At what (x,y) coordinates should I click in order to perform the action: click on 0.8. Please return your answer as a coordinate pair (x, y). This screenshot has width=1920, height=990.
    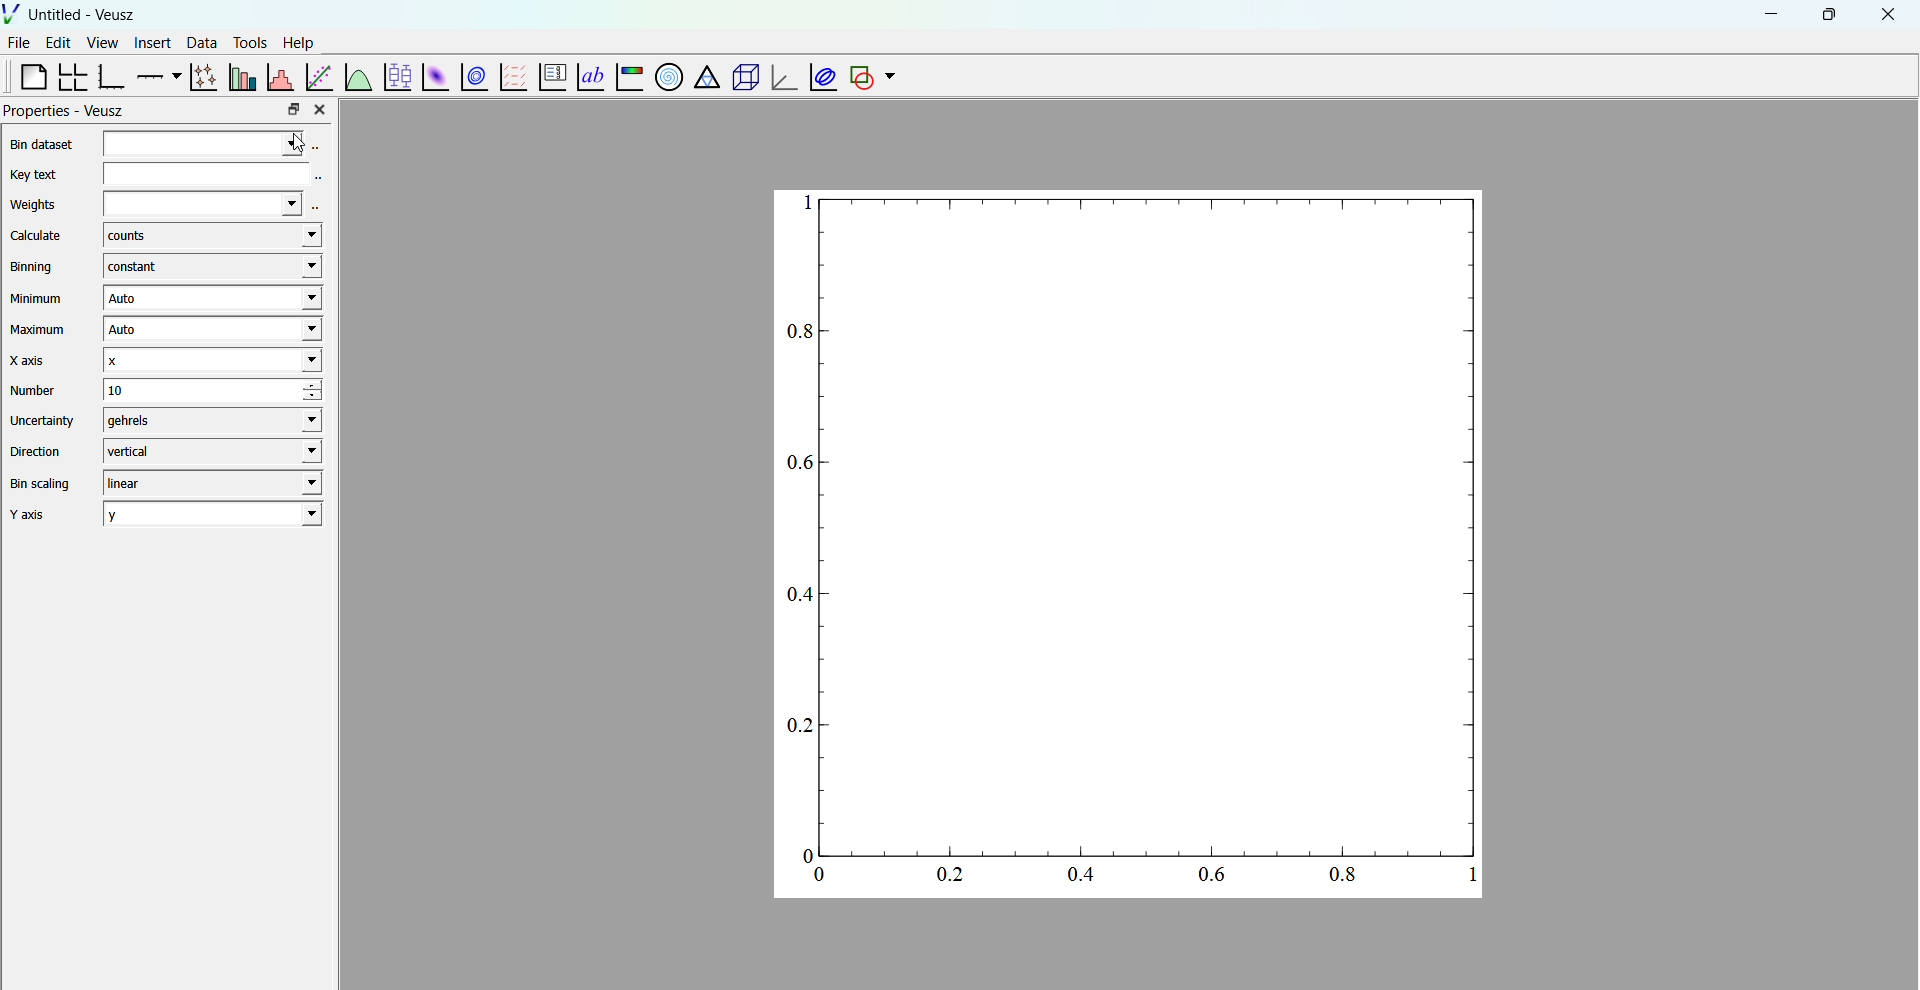
    Looking at the image, I should click on (798, 332).